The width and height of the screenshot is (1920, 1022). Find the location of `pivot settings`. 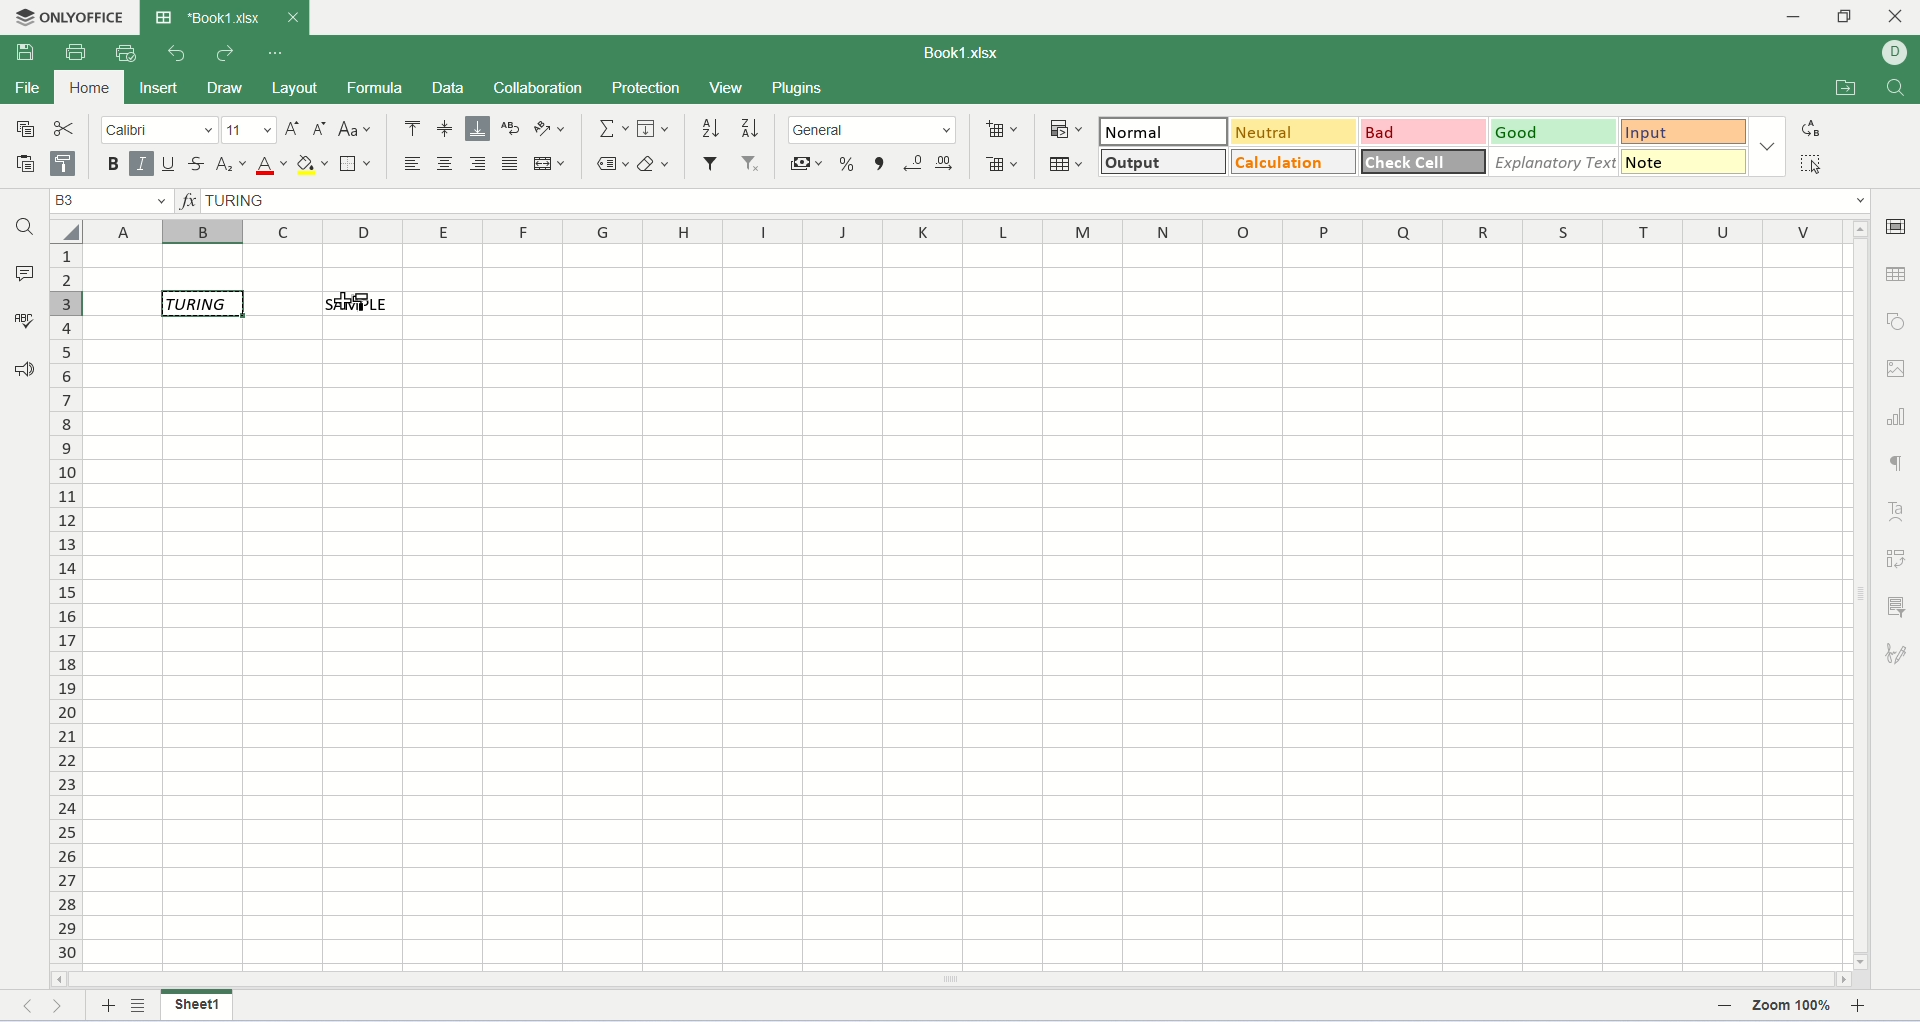

pivot settings is located at coordinates (1900, 558).